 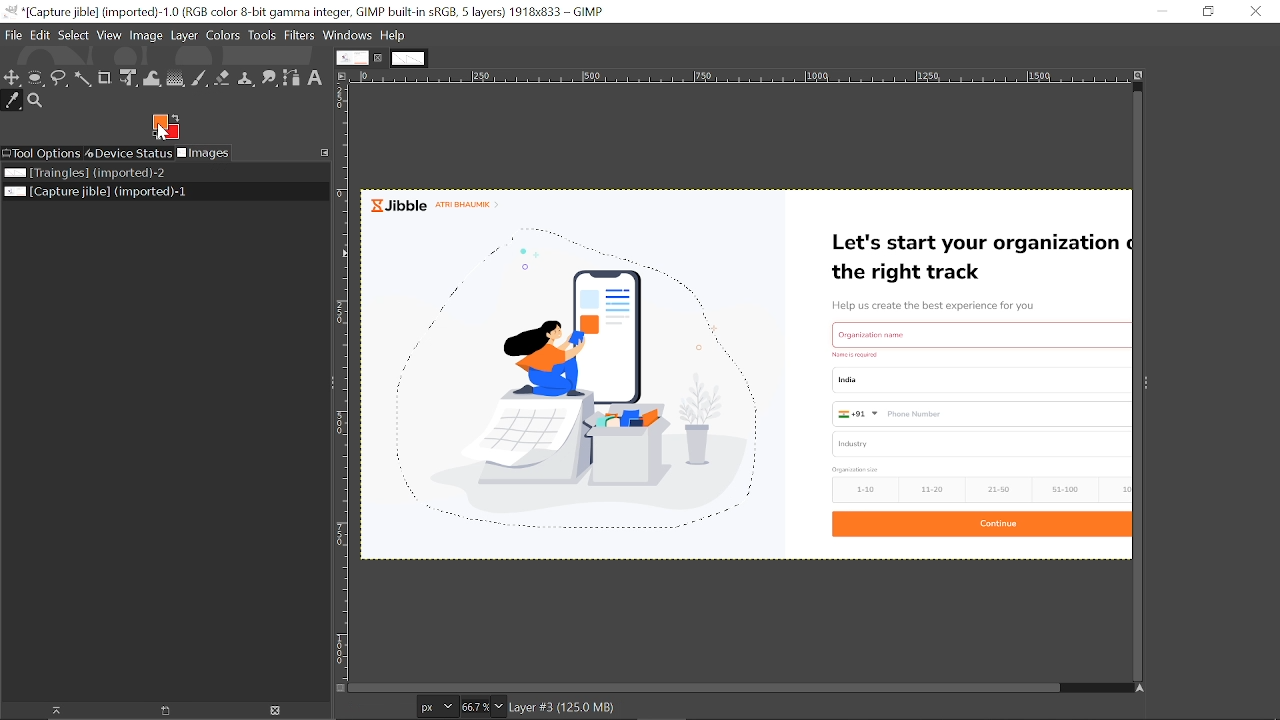 What do you see at coordinates (340, 688) in the screenshot?
I see `Toggle quick mask on/off` at bounding box center [340, 688].